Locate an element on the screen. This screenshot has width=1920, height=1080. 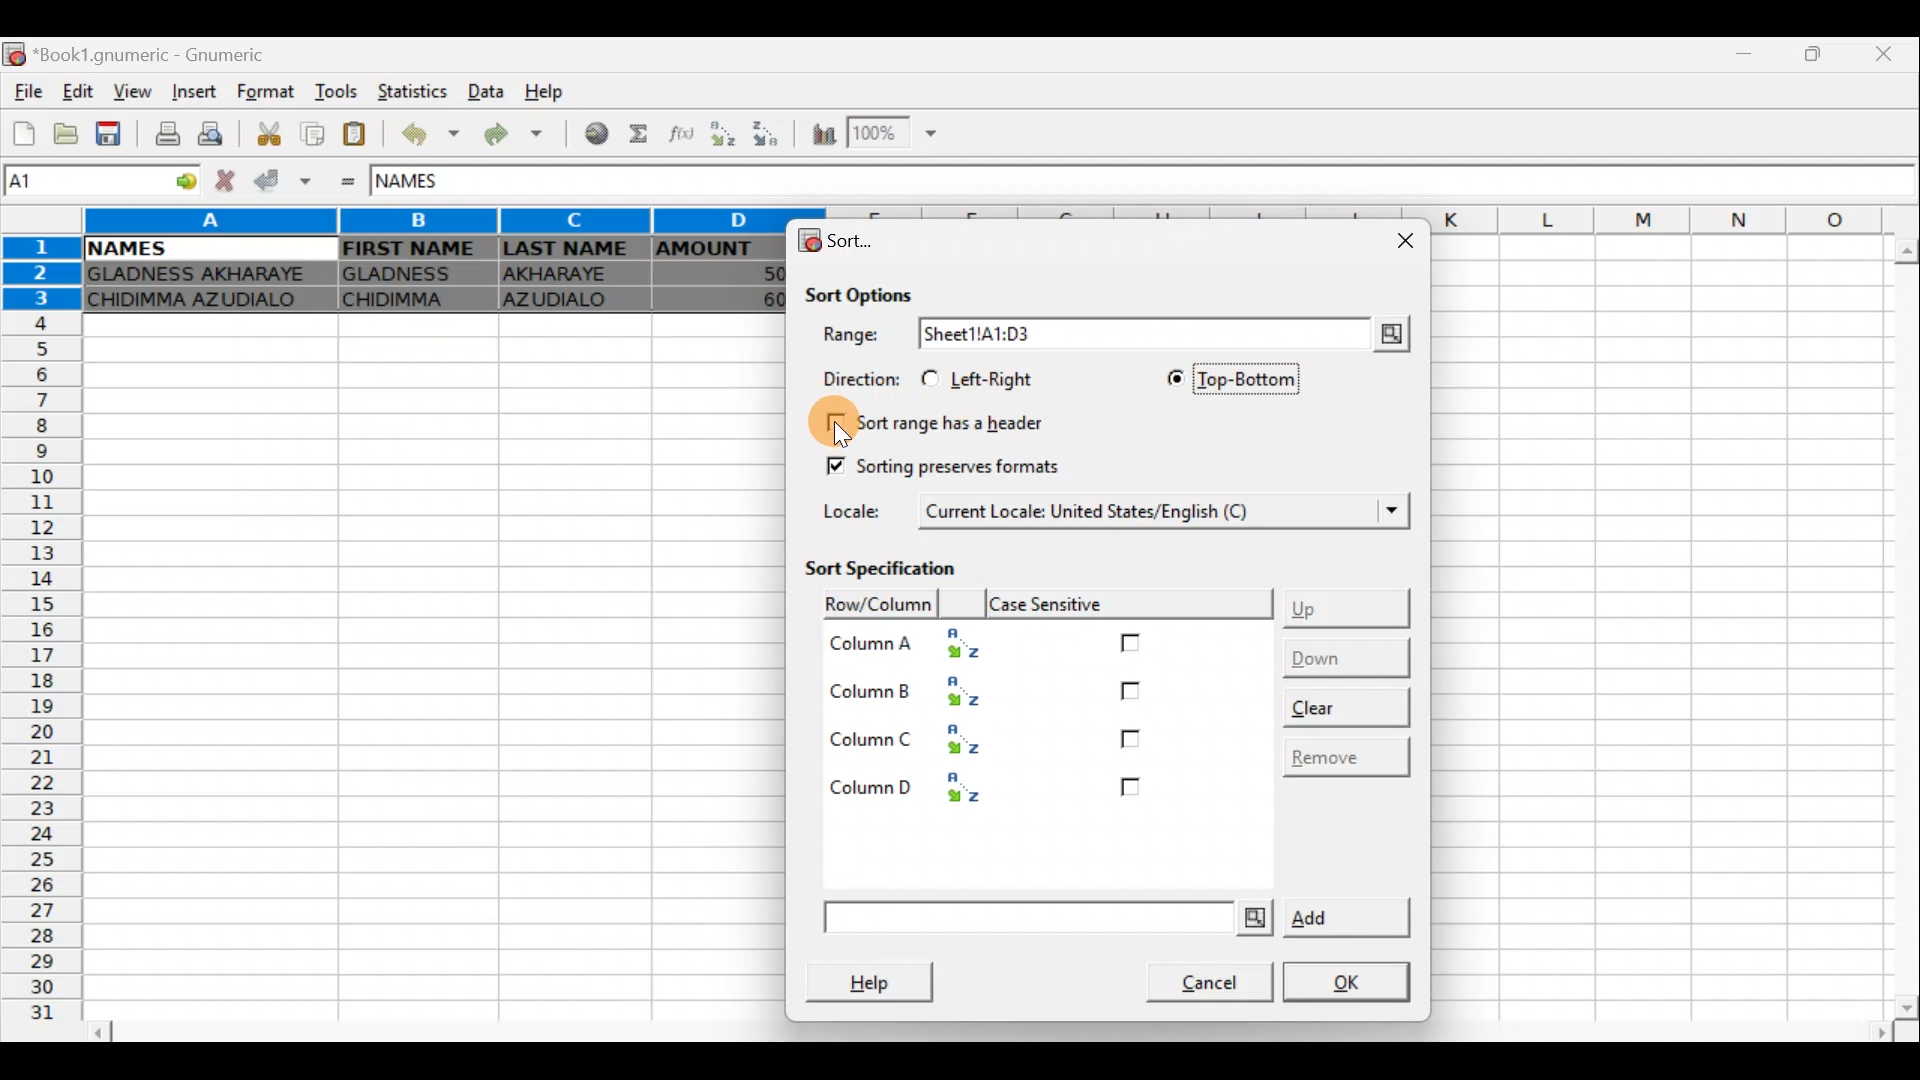
Formula bar is located at coordinates (1207, 184).